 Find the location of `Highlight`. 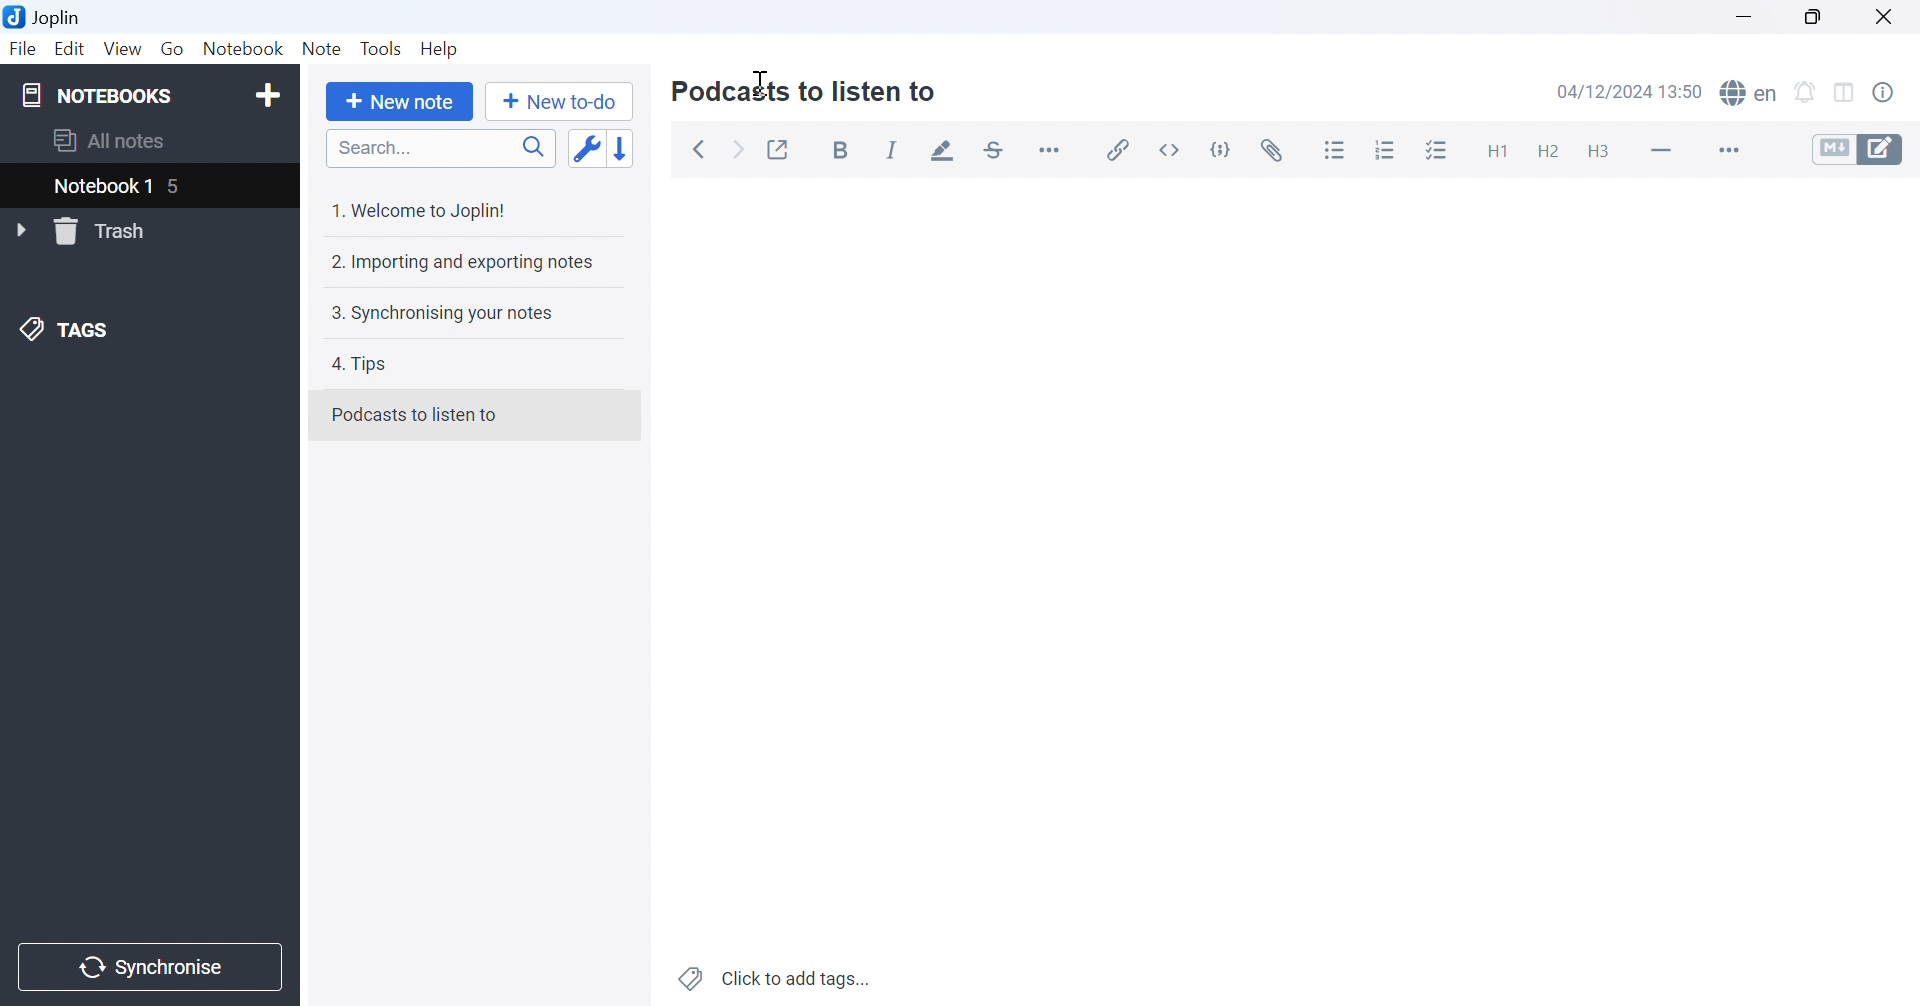

Highlight is located at coordinates (945, 151).